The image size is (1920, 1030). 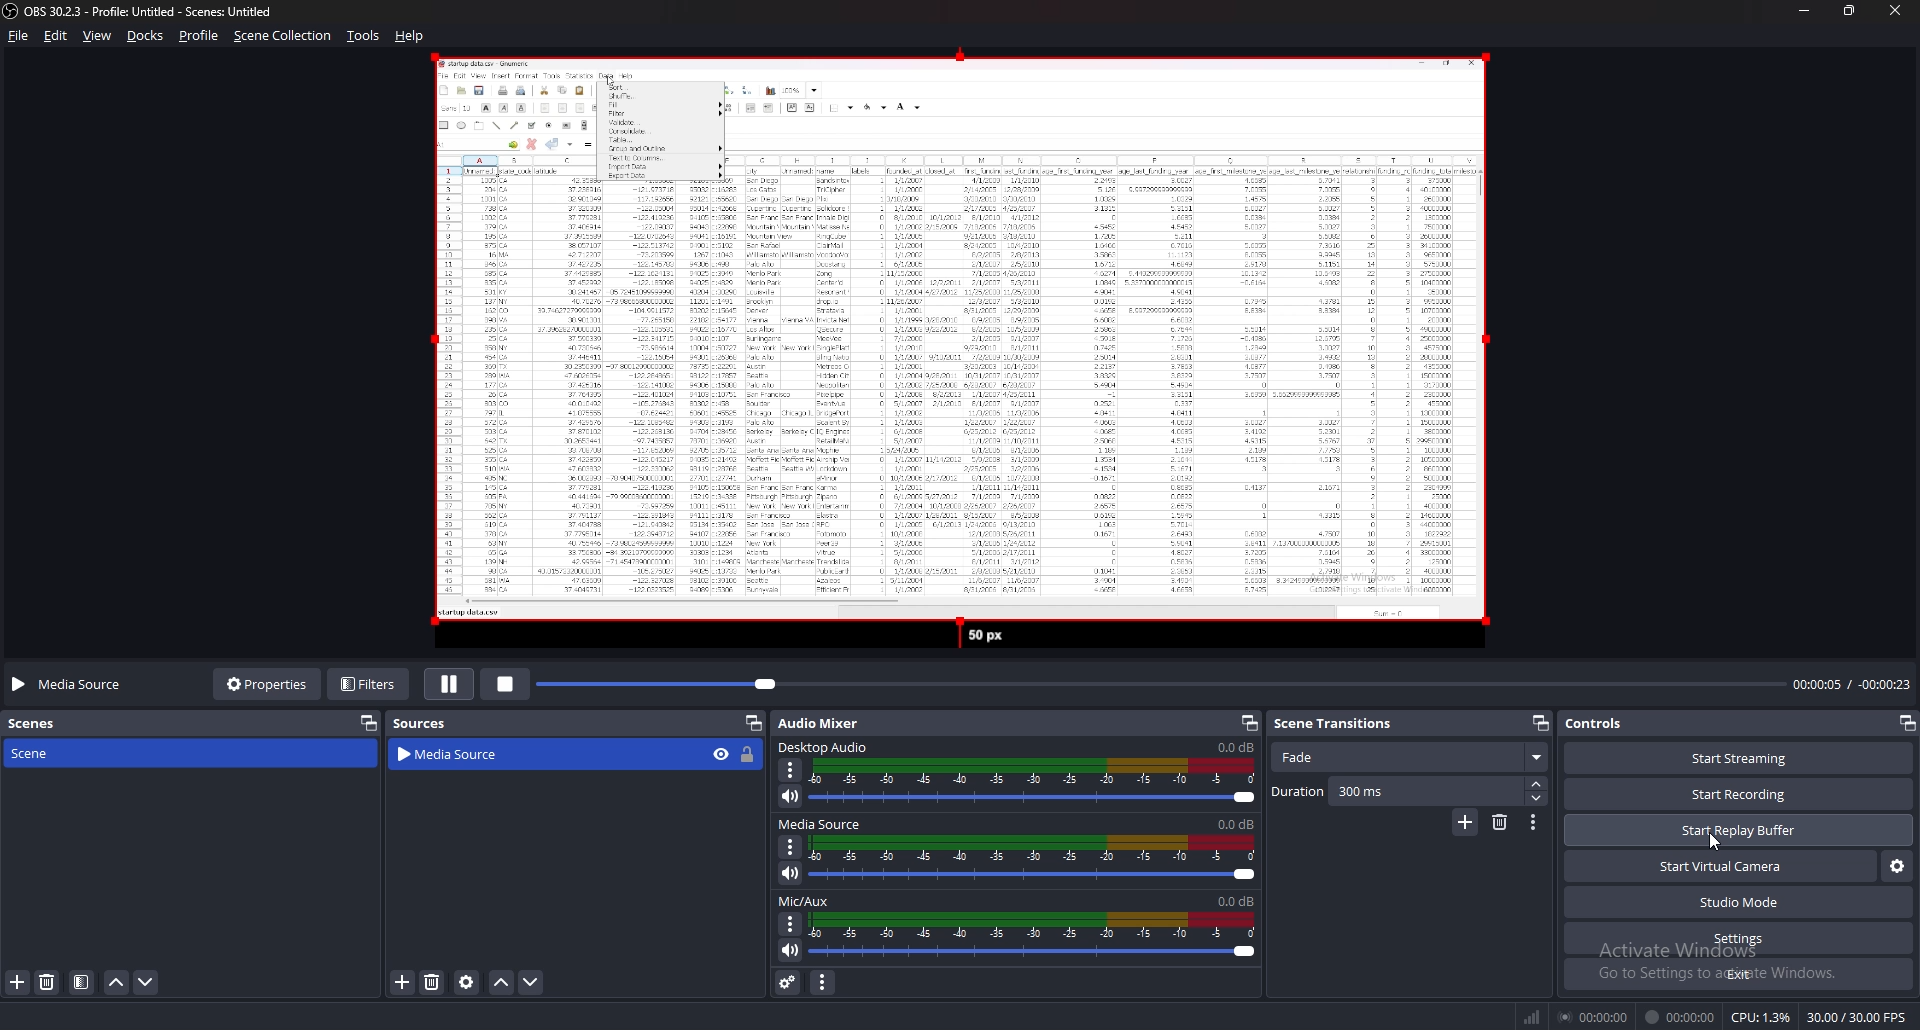 I want to click on pause, so click(x=448, y=686).